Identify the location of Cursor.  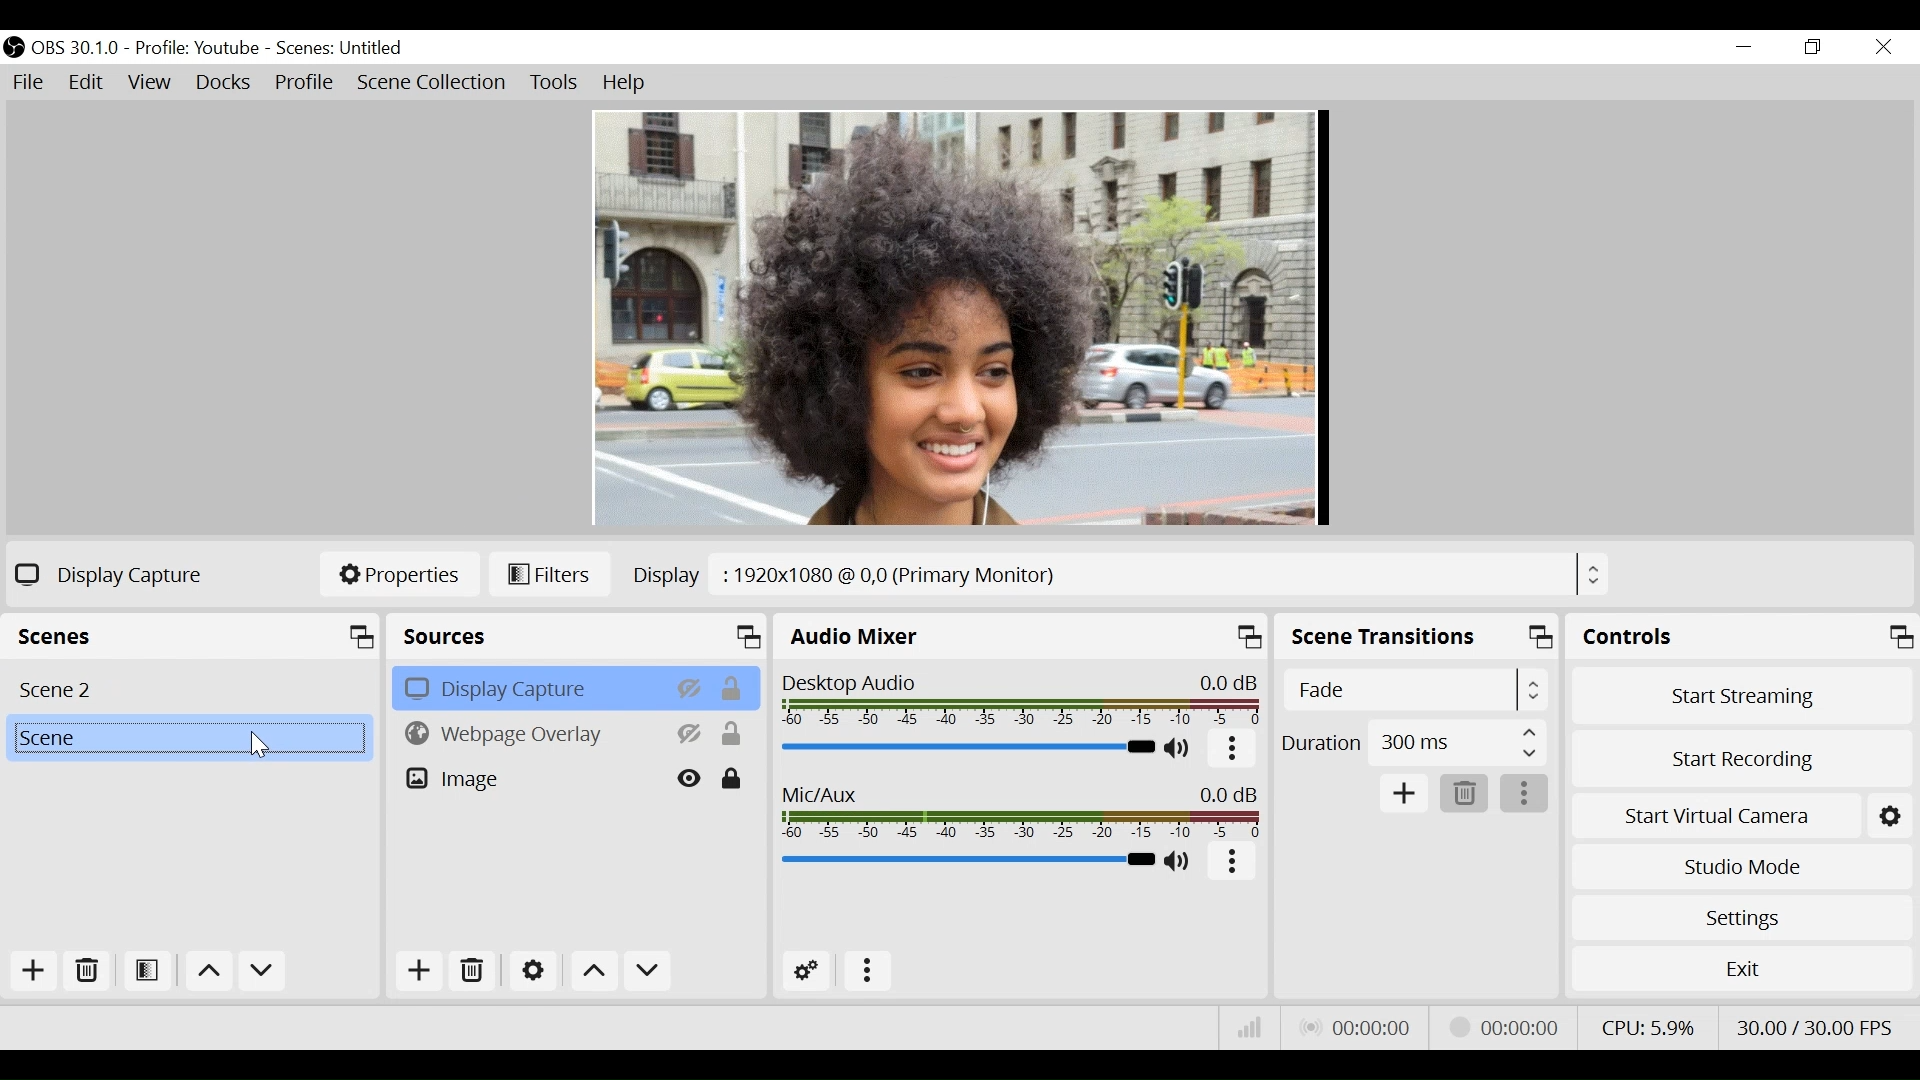
(256, 744).